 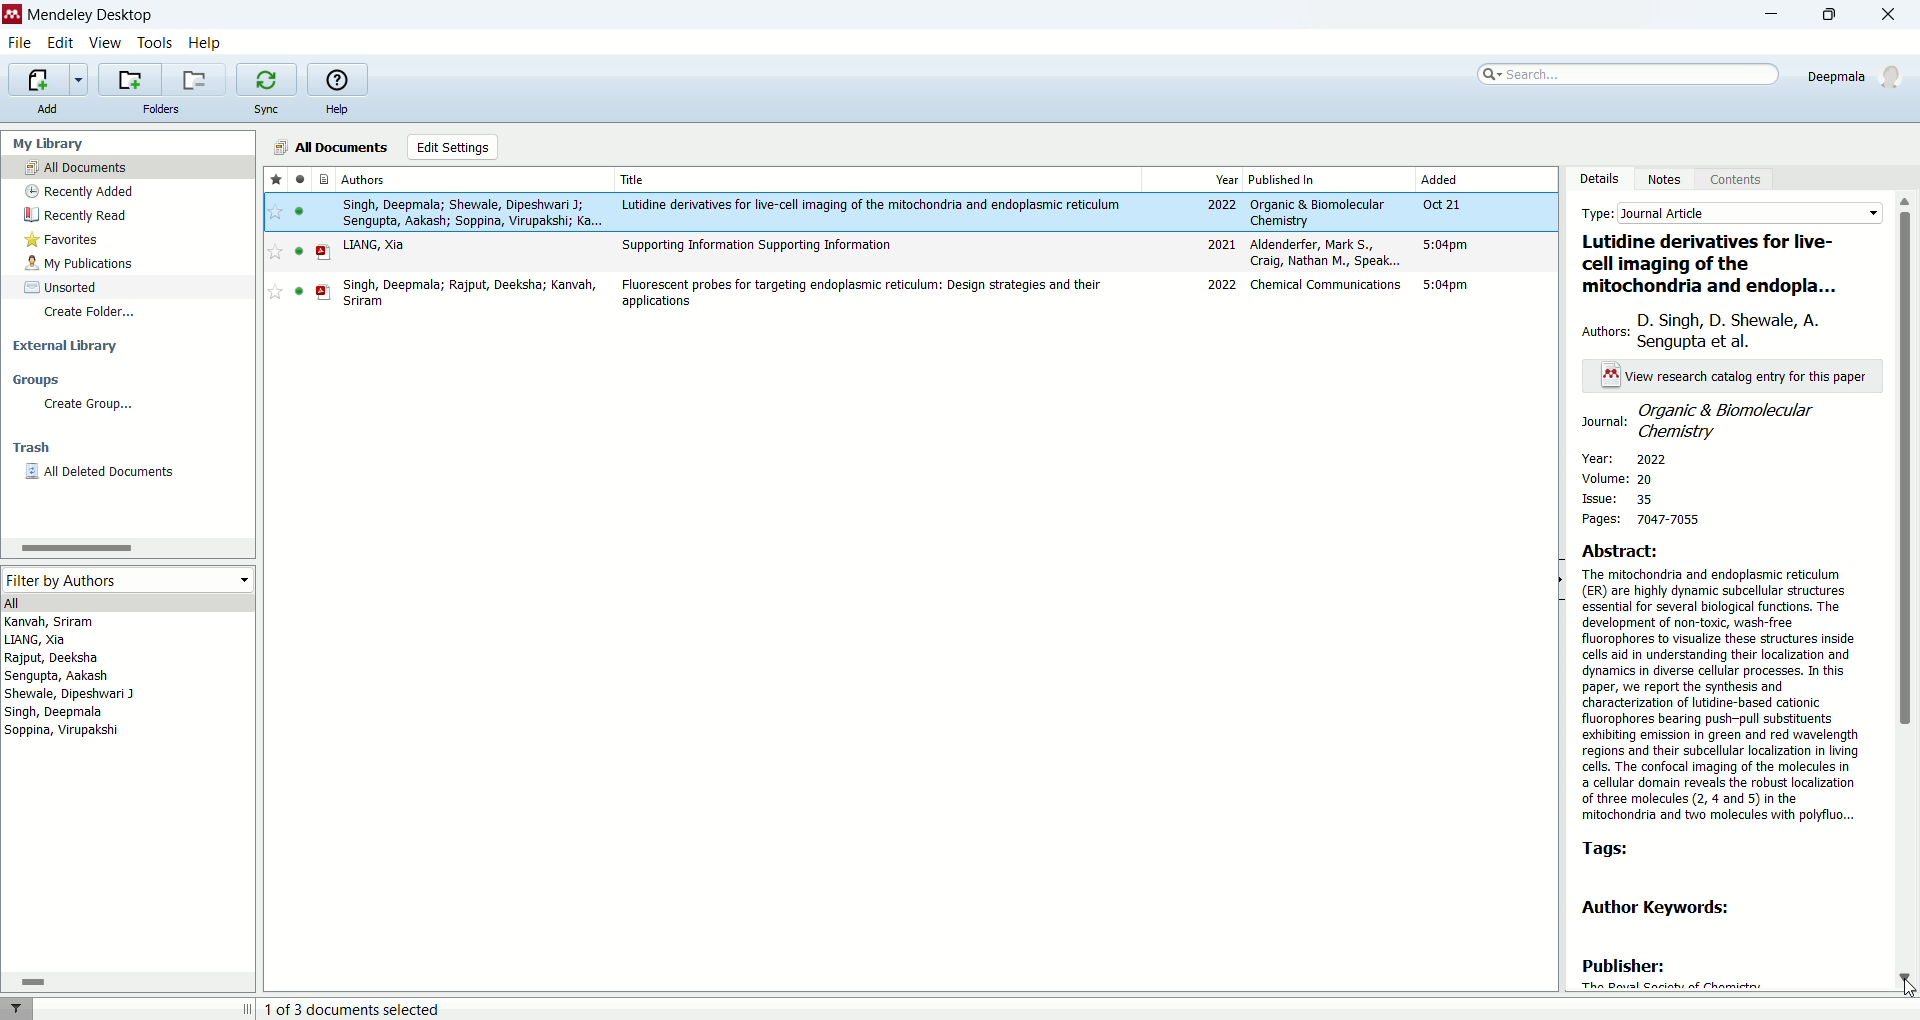 What do you see at coordinates (70, 694) in the screenshot?
I see `shewale, dipeshwari J` at bounding box center [70, 694].